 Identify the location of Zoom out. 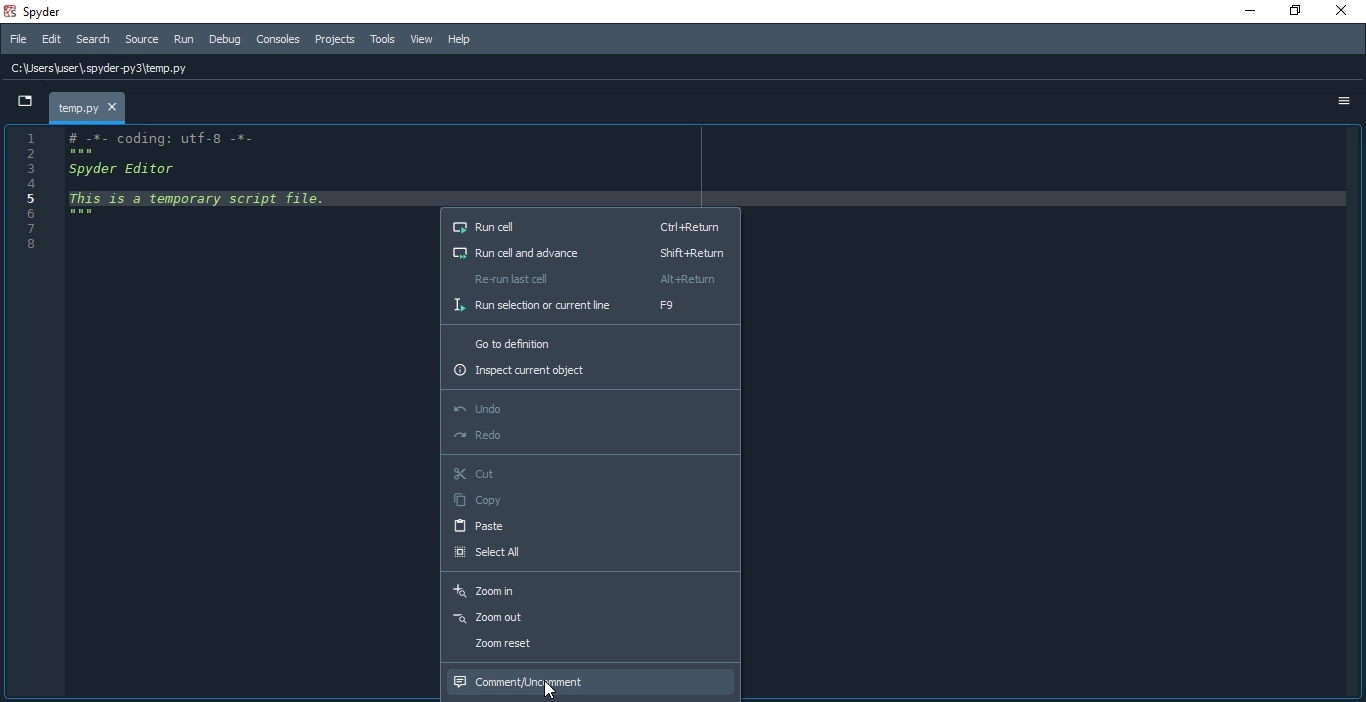
(589, 618).